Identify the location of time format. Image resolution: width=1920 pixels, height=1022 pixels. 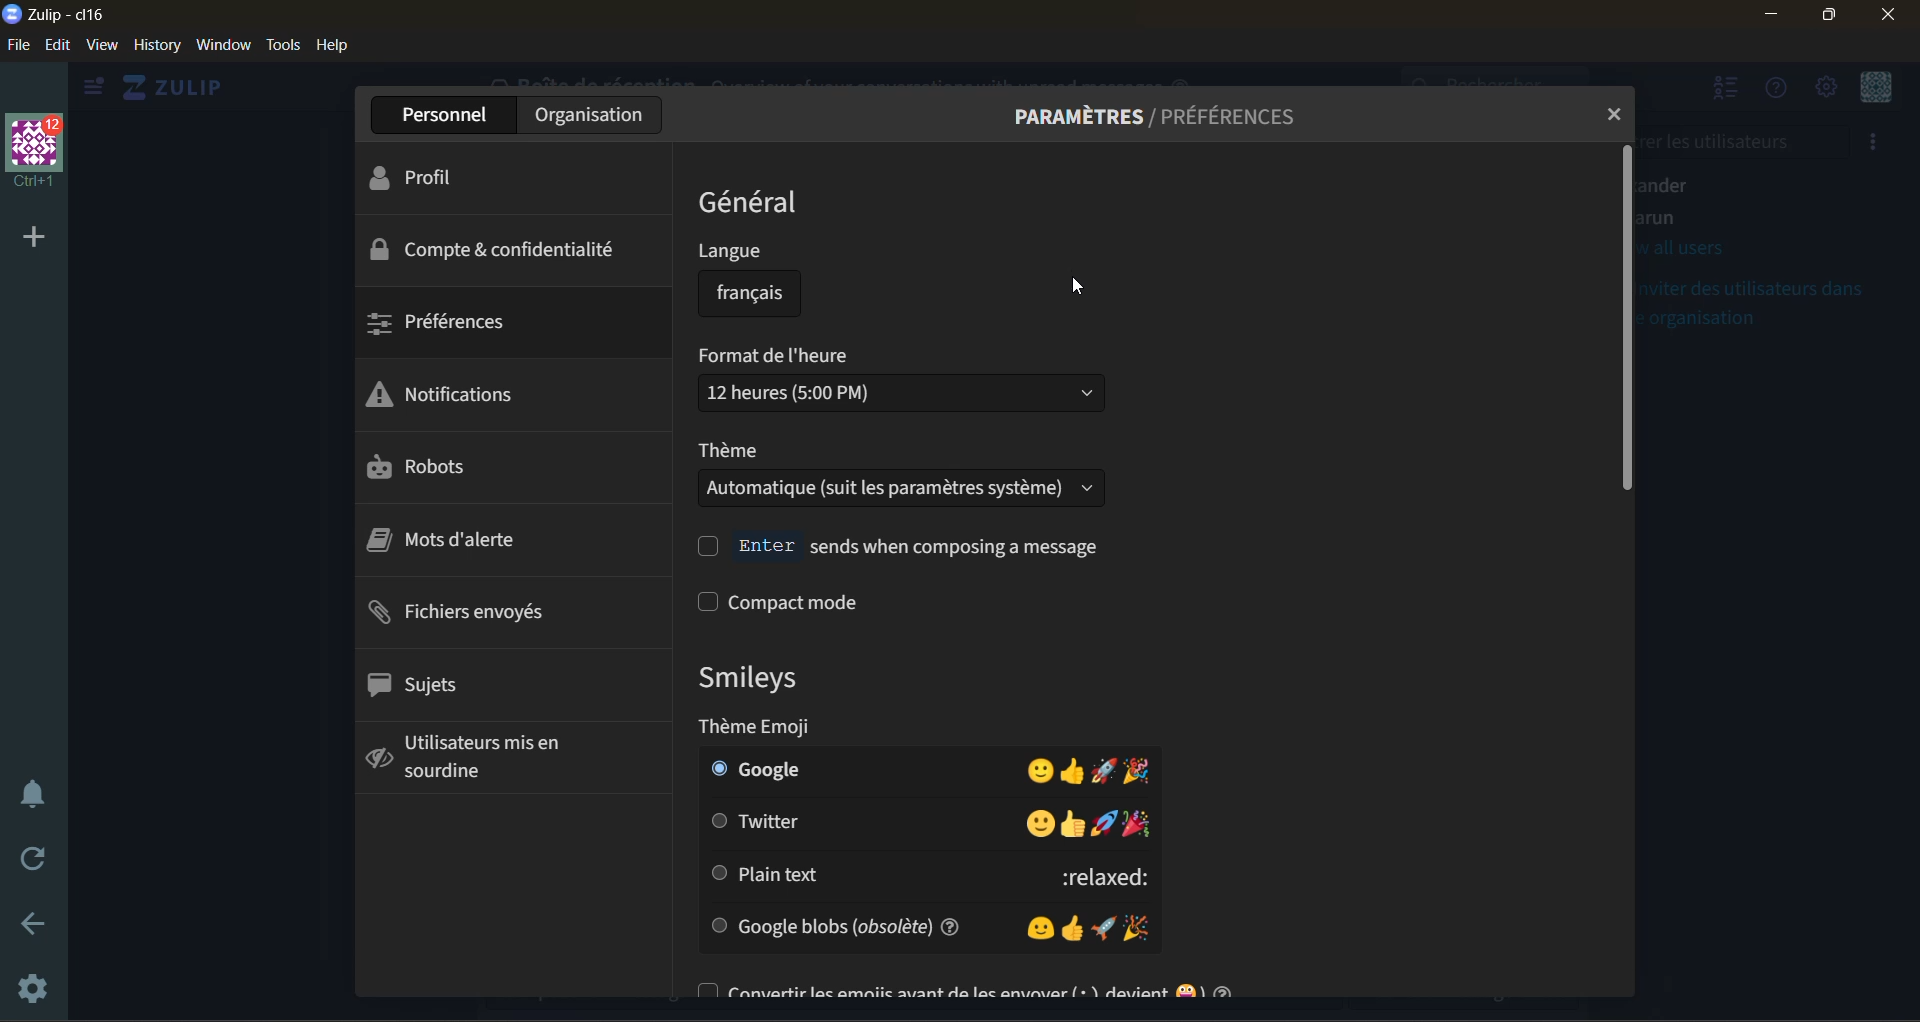
(891, 382).